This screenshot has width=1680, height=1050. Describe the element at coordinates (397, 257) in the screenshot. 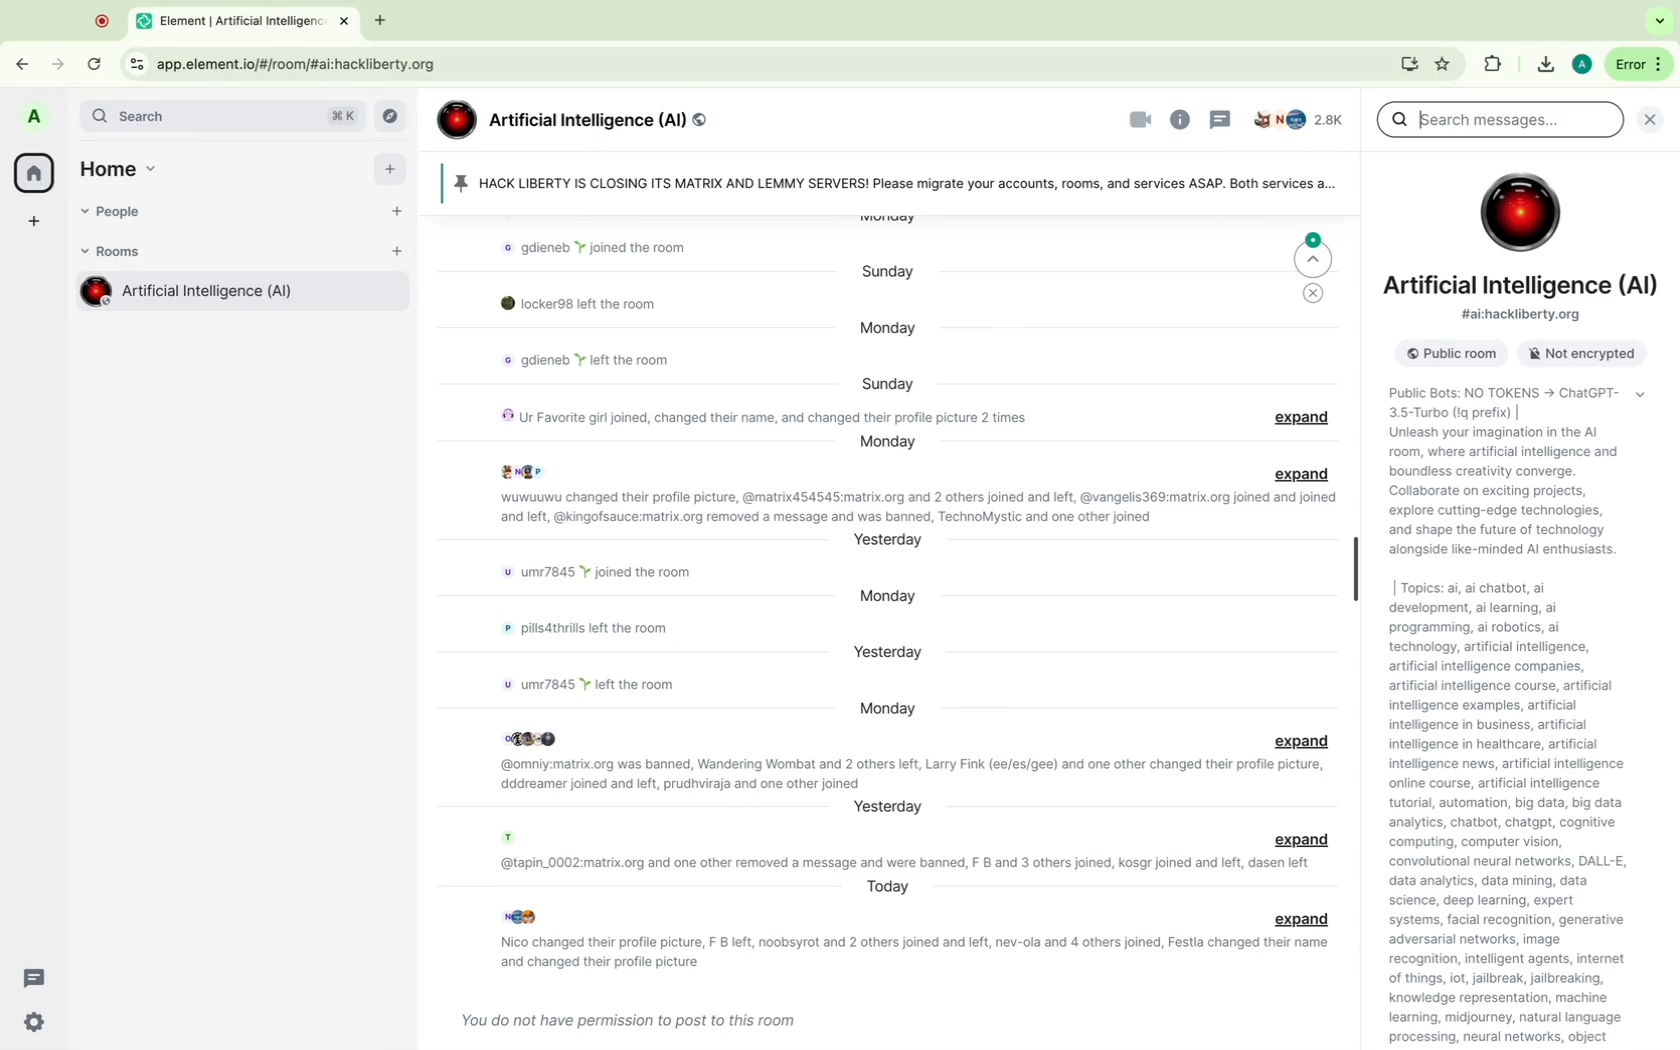

I see `add room` at that location.